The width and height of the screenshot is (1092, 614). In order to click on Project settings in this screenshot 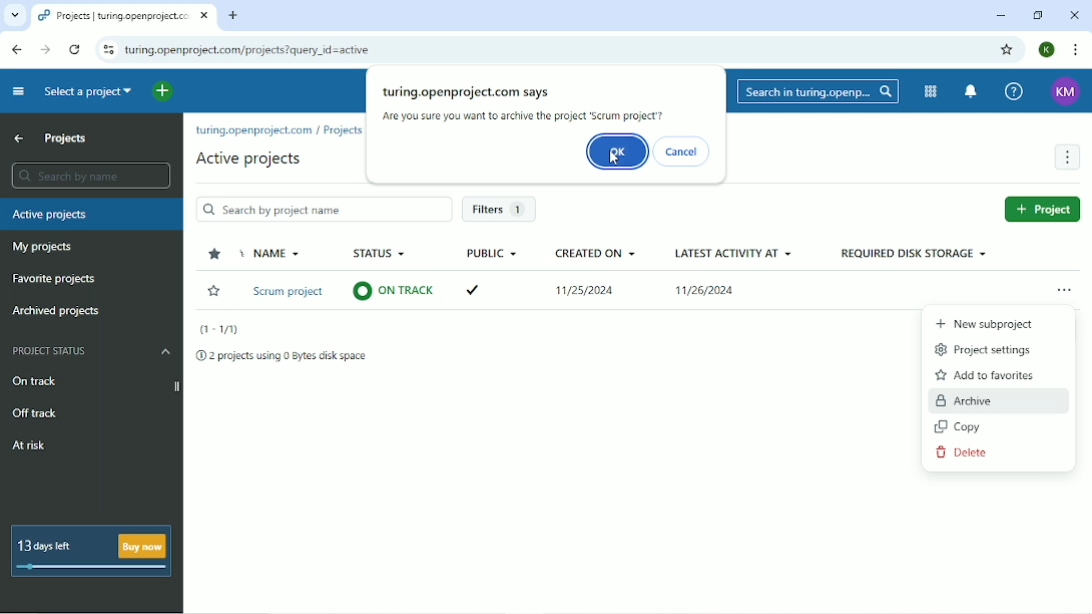, I will do `click(985, 349)`.